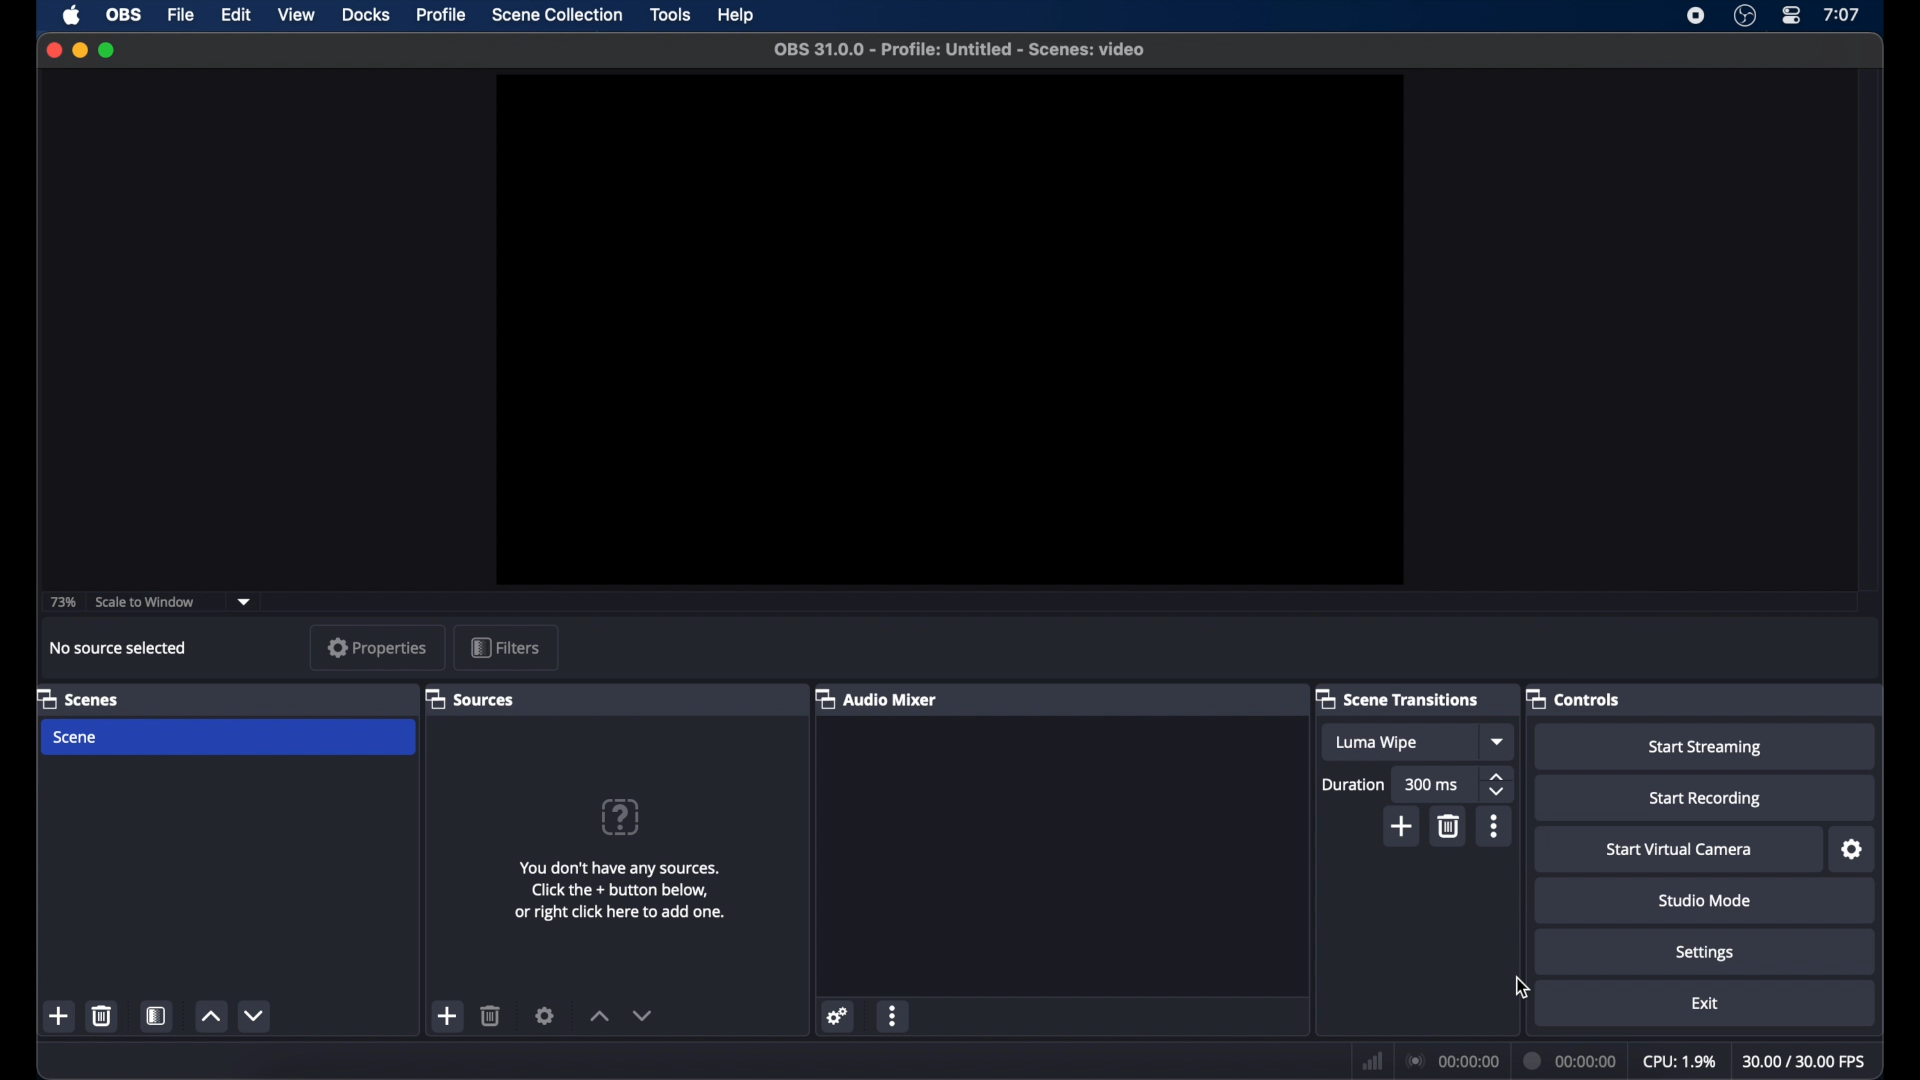 The width and height of the screenshot is (1920, 1080). Describe the element at coordinates (1402, 828) in the screenshot. I see `add` at that location.